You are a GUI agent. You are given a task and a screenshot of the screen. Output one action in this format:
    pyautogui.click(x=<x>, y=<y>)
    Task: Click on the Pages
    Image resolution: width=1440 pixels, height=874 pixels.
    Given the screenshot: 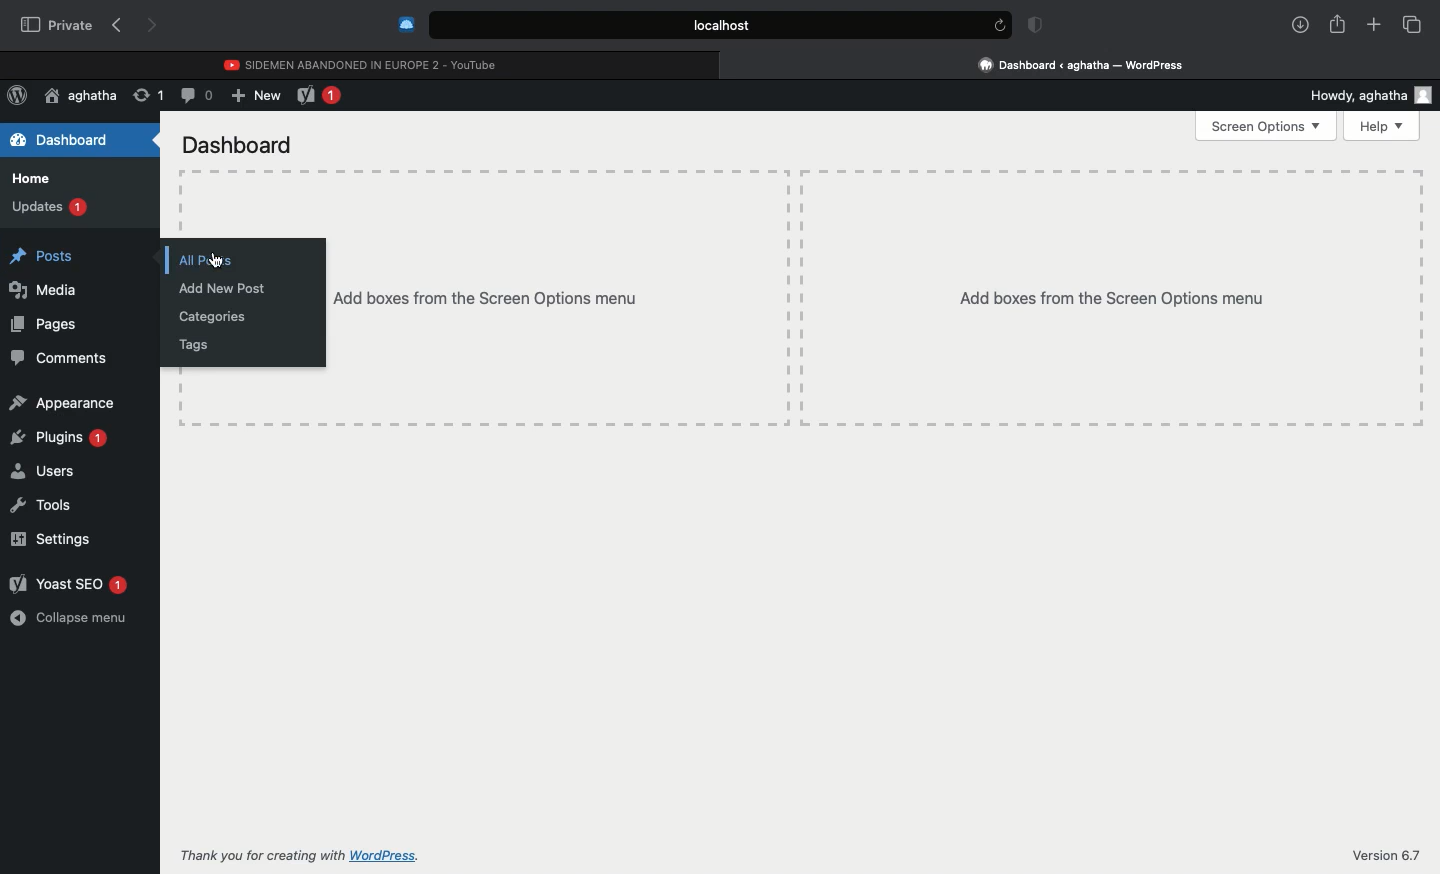 What is the action you would take?
    pyautogui.click(x=44, y=327)
    